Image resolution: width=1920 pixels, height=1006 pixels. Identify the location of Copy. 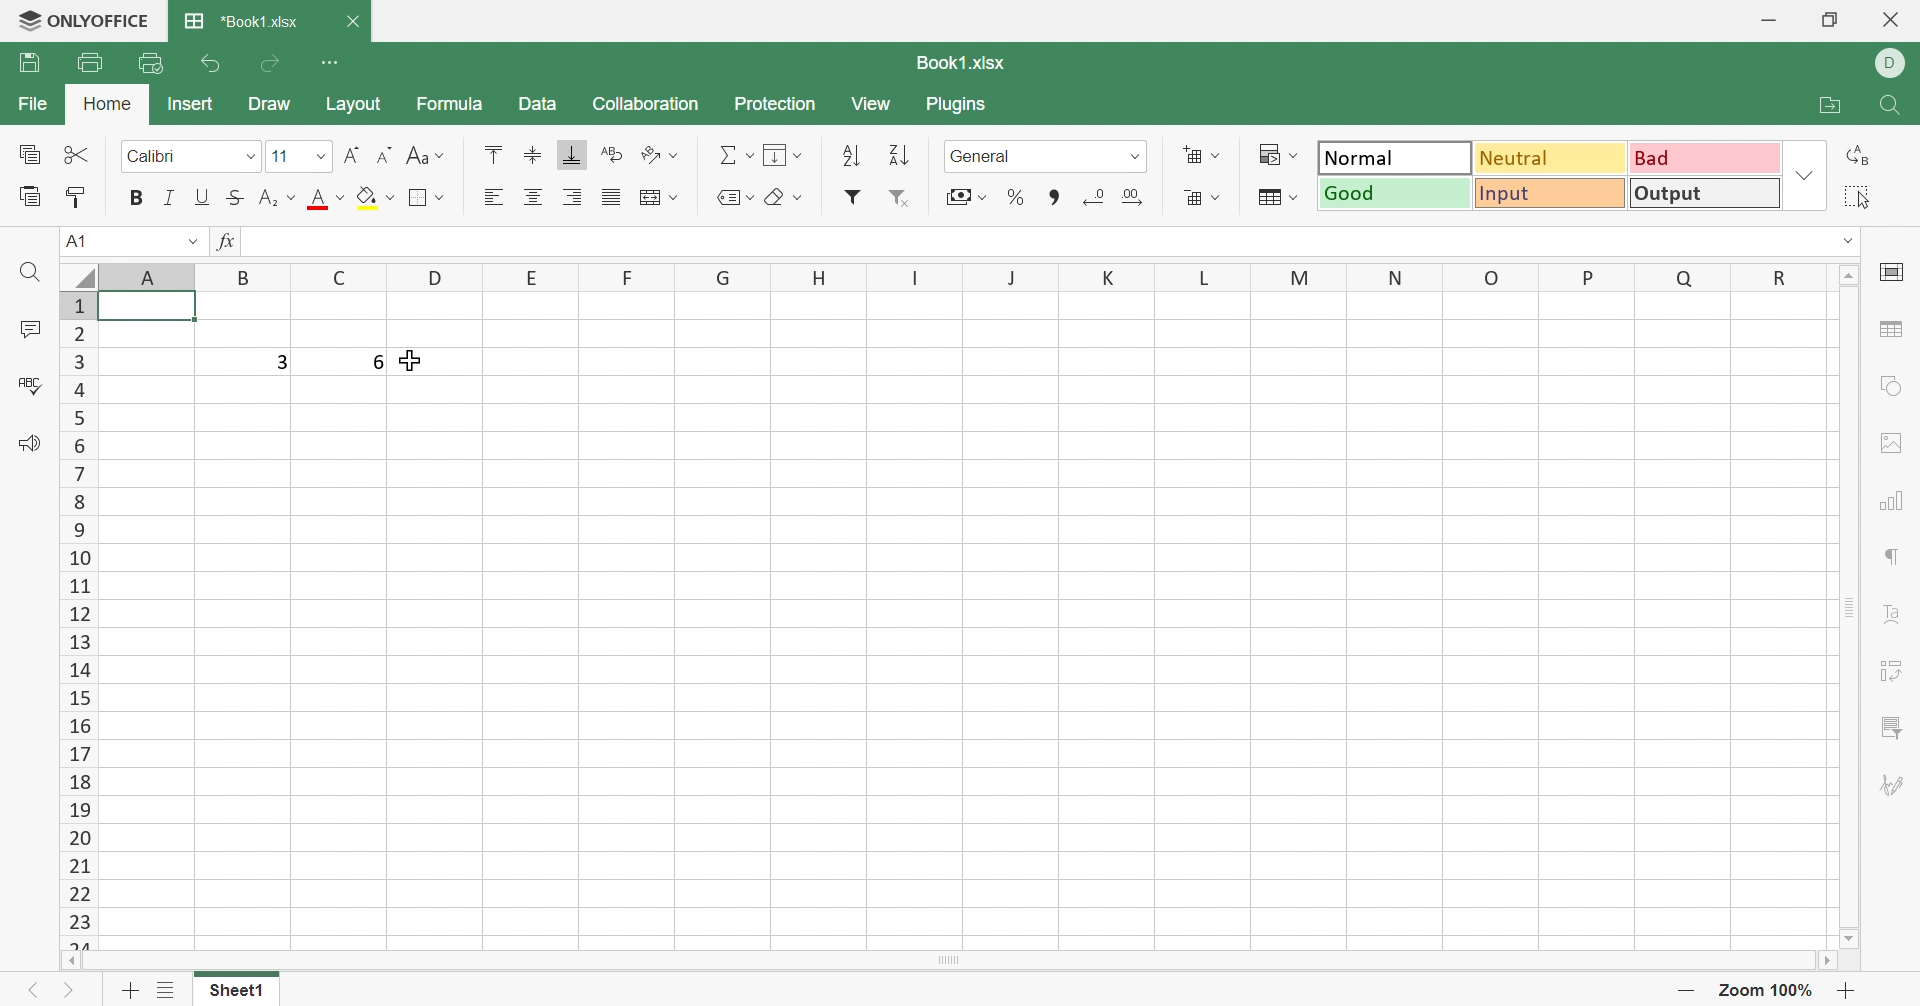
(29, 152).